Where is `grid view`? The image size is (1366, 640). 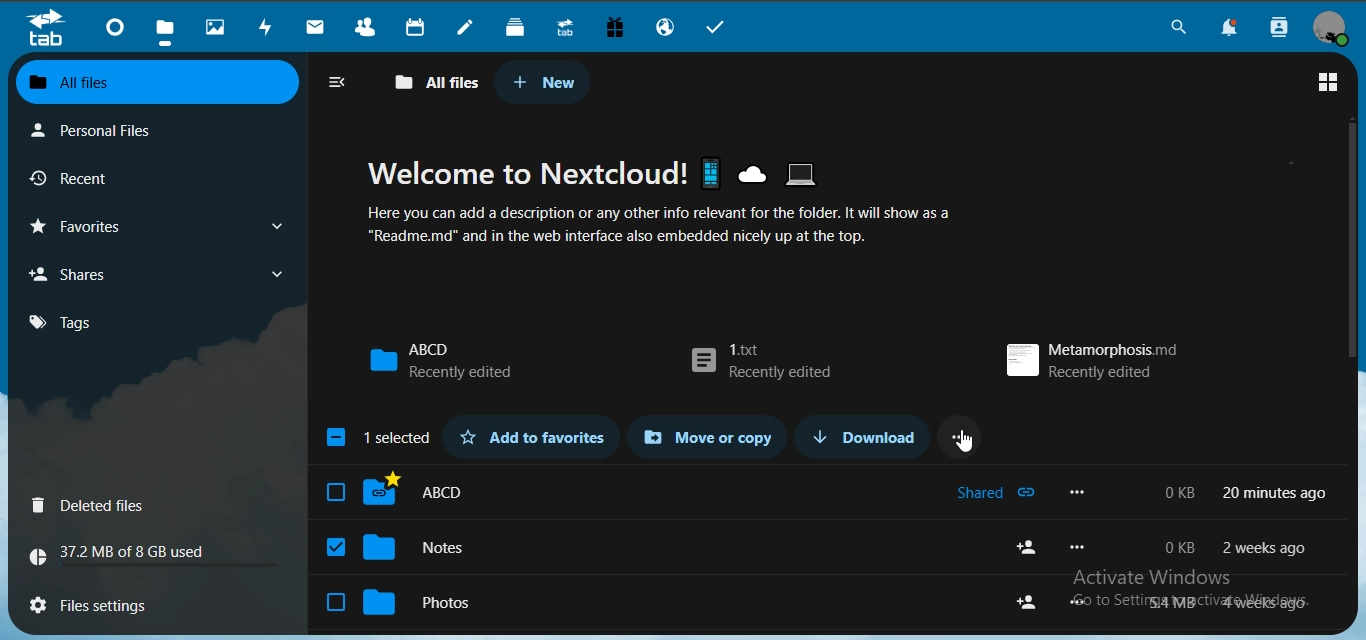 grid view is located at coordinates (1329, 81).